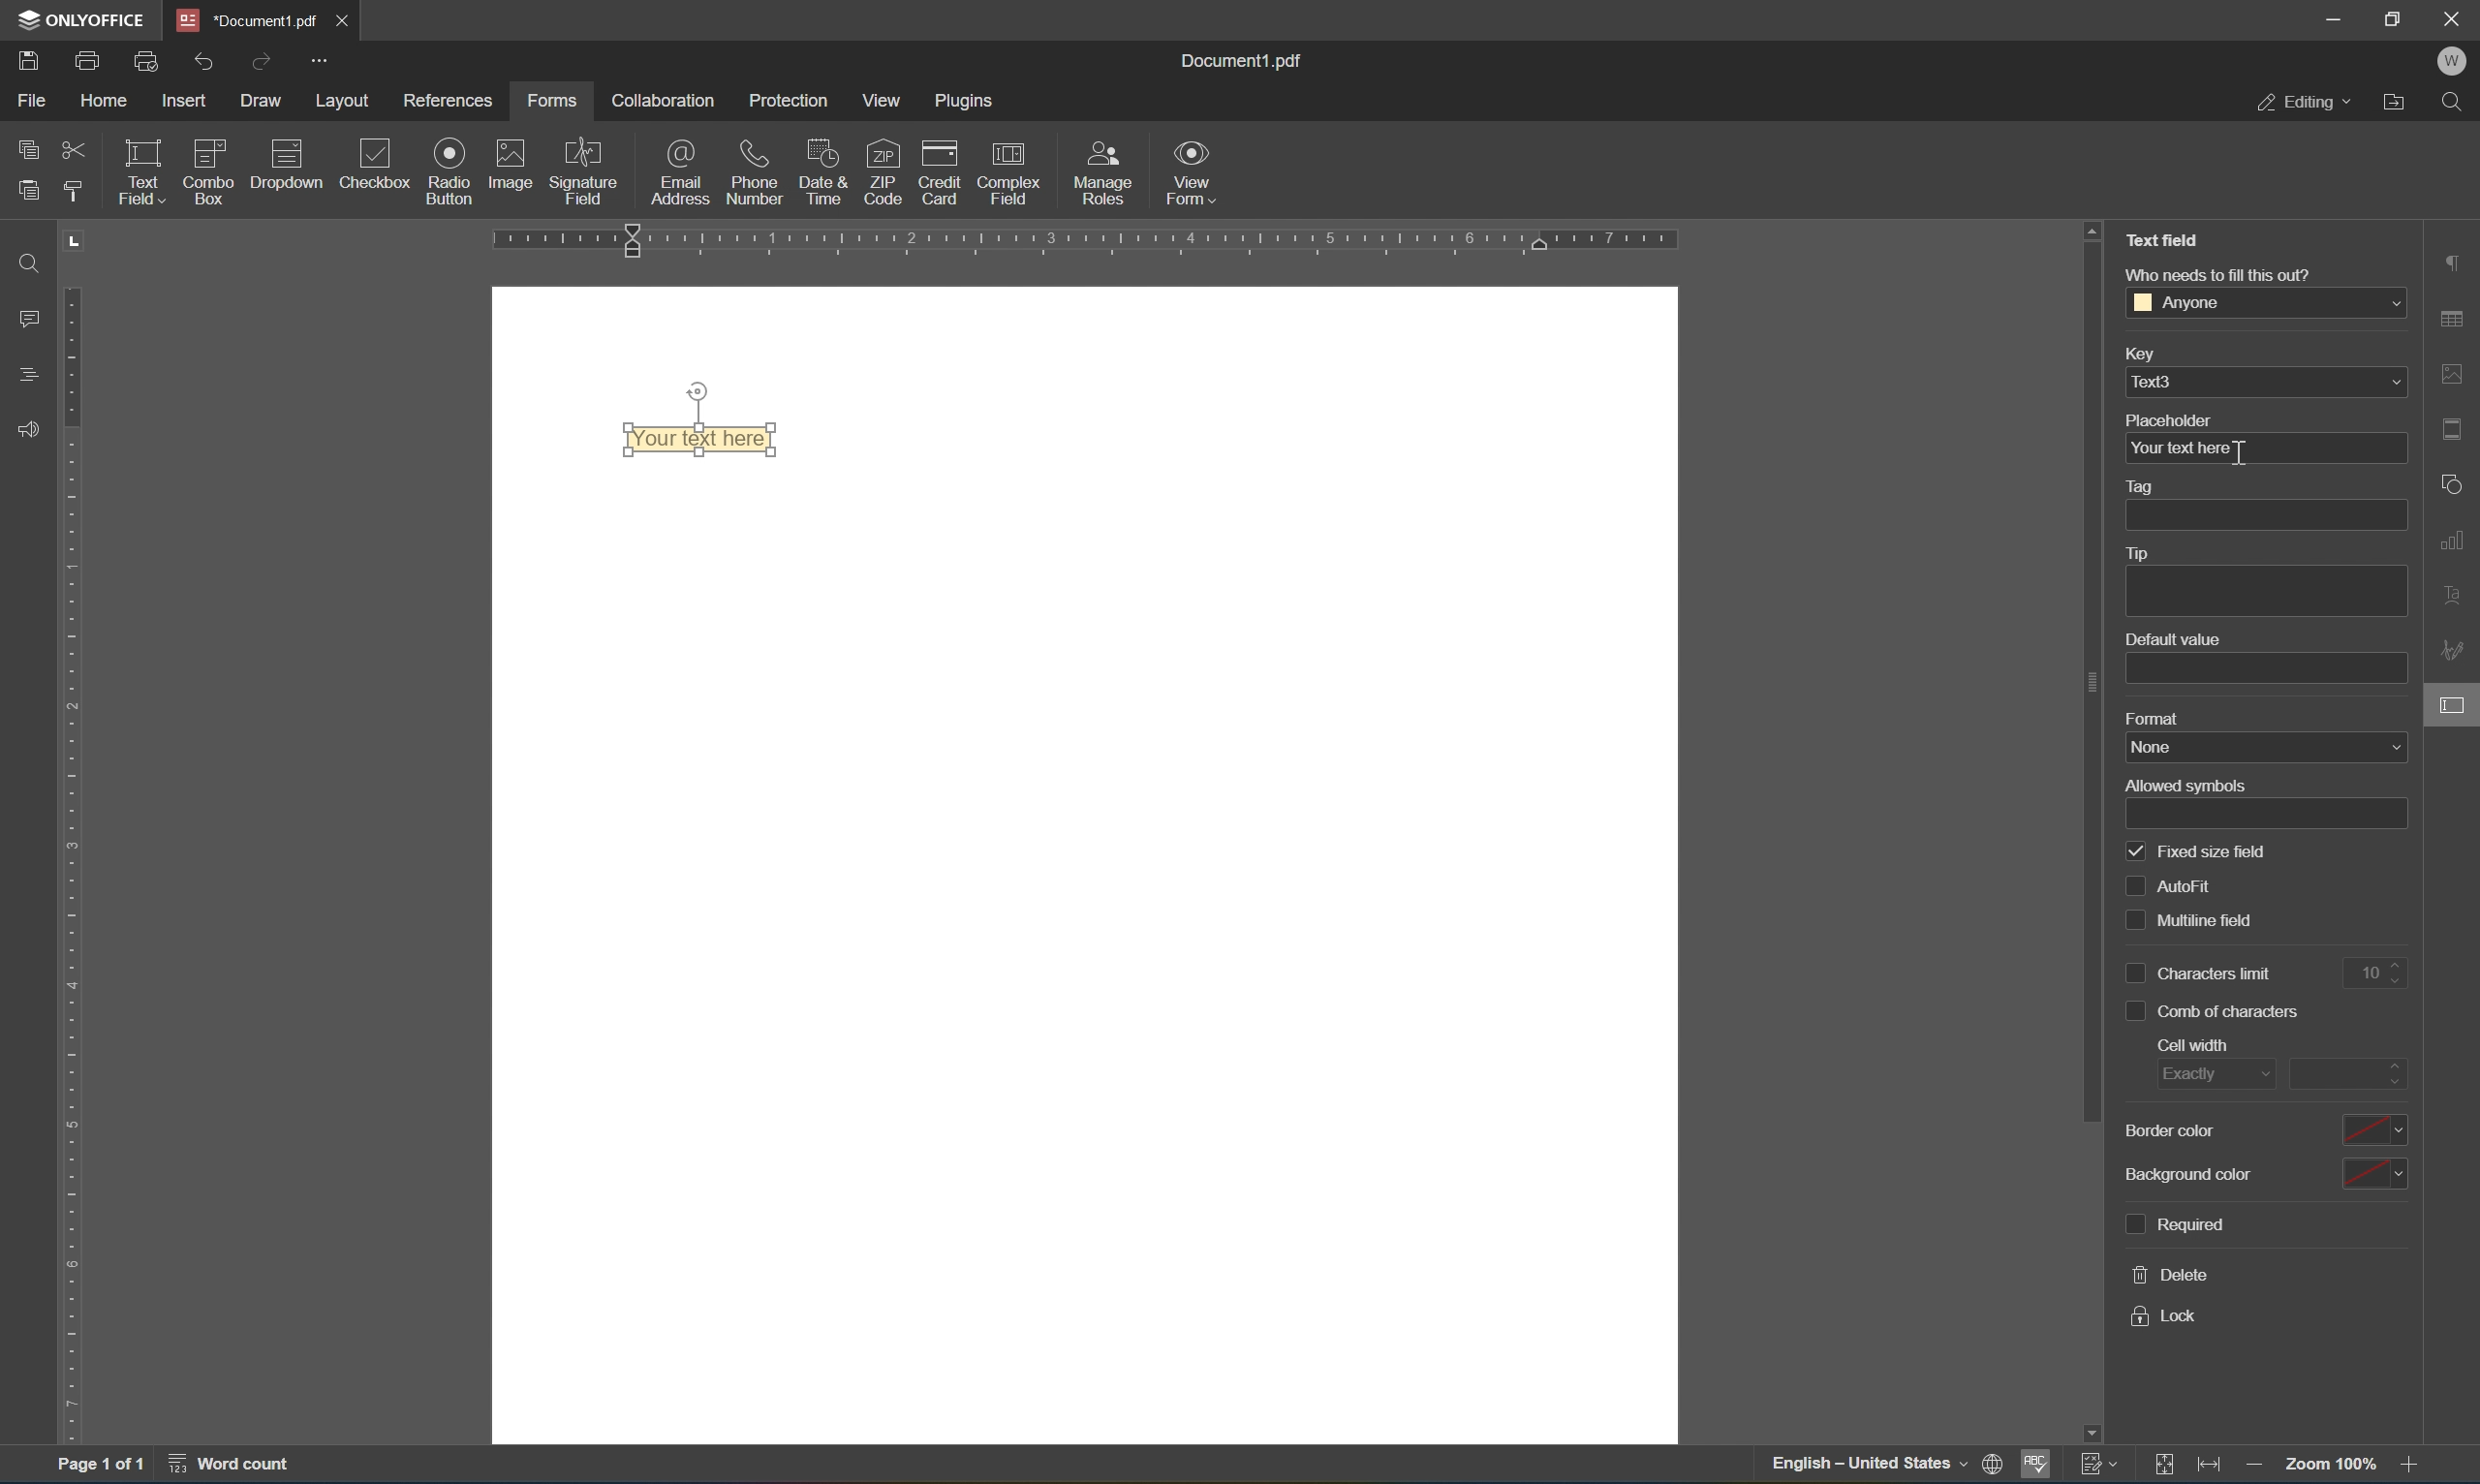 This screenshot has width=2480, height=1484. What do you see at coordinates (1102, 176) in the screenshot?
I see `manage roles` at bounding box center [1102, 176].